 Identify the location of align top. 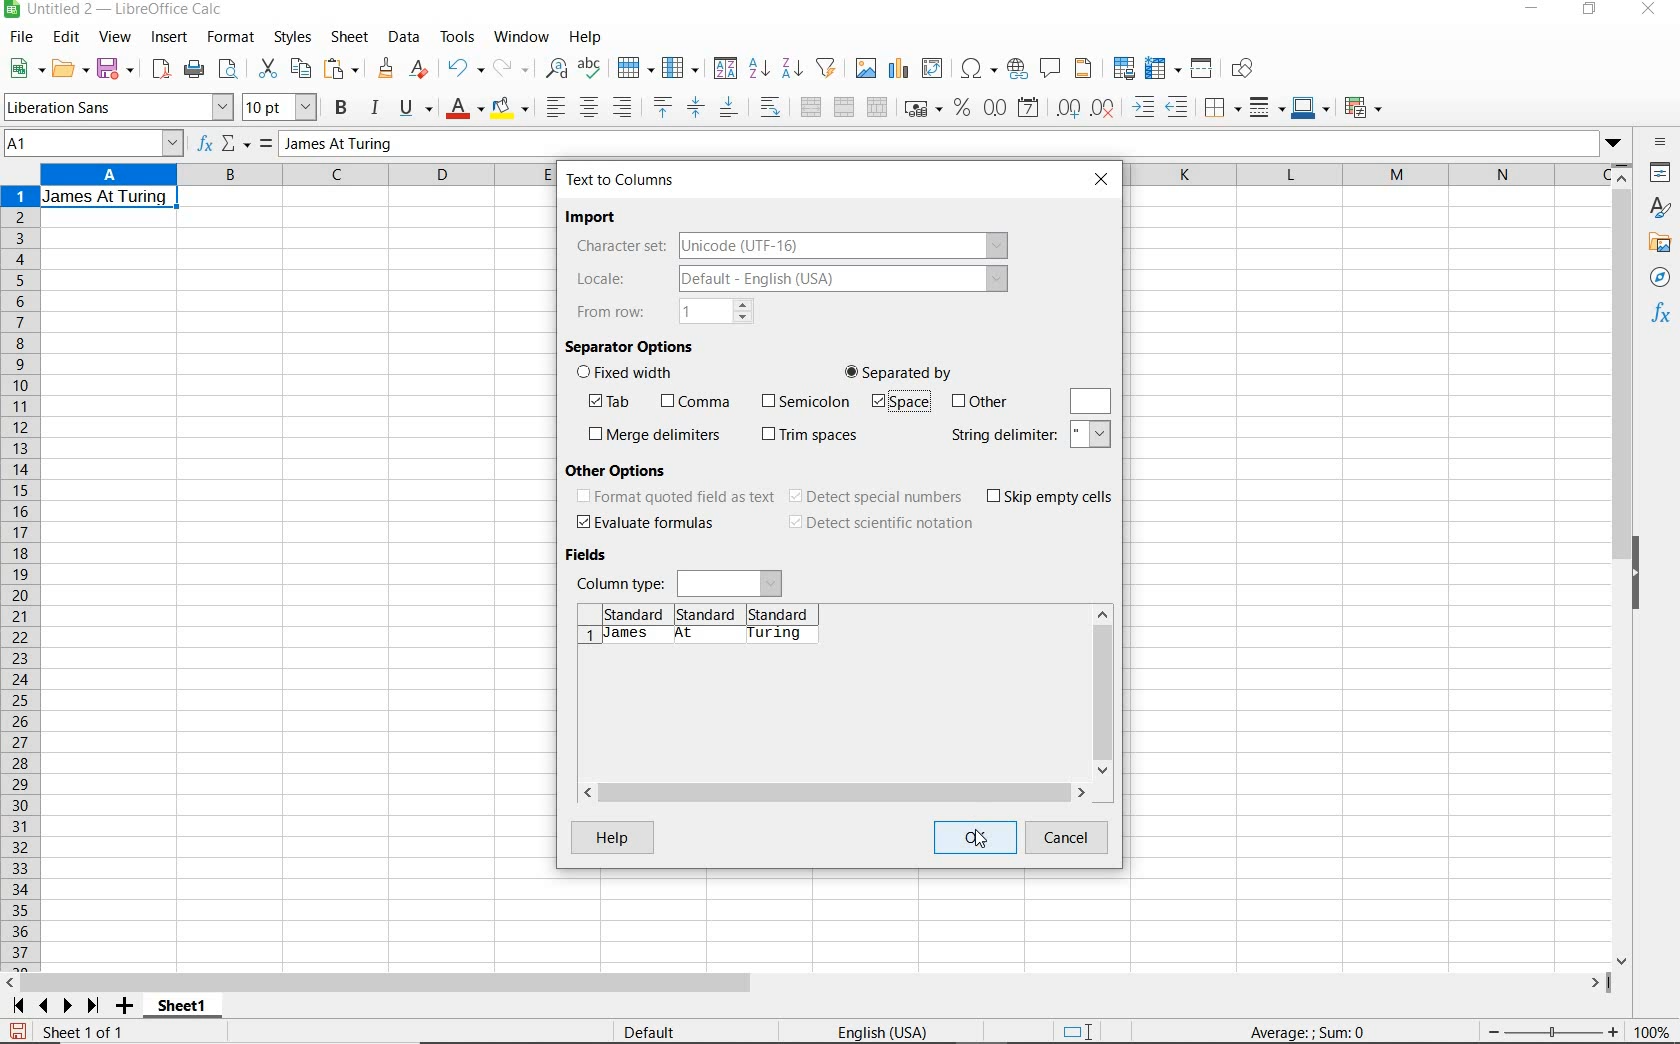
(662, 107).